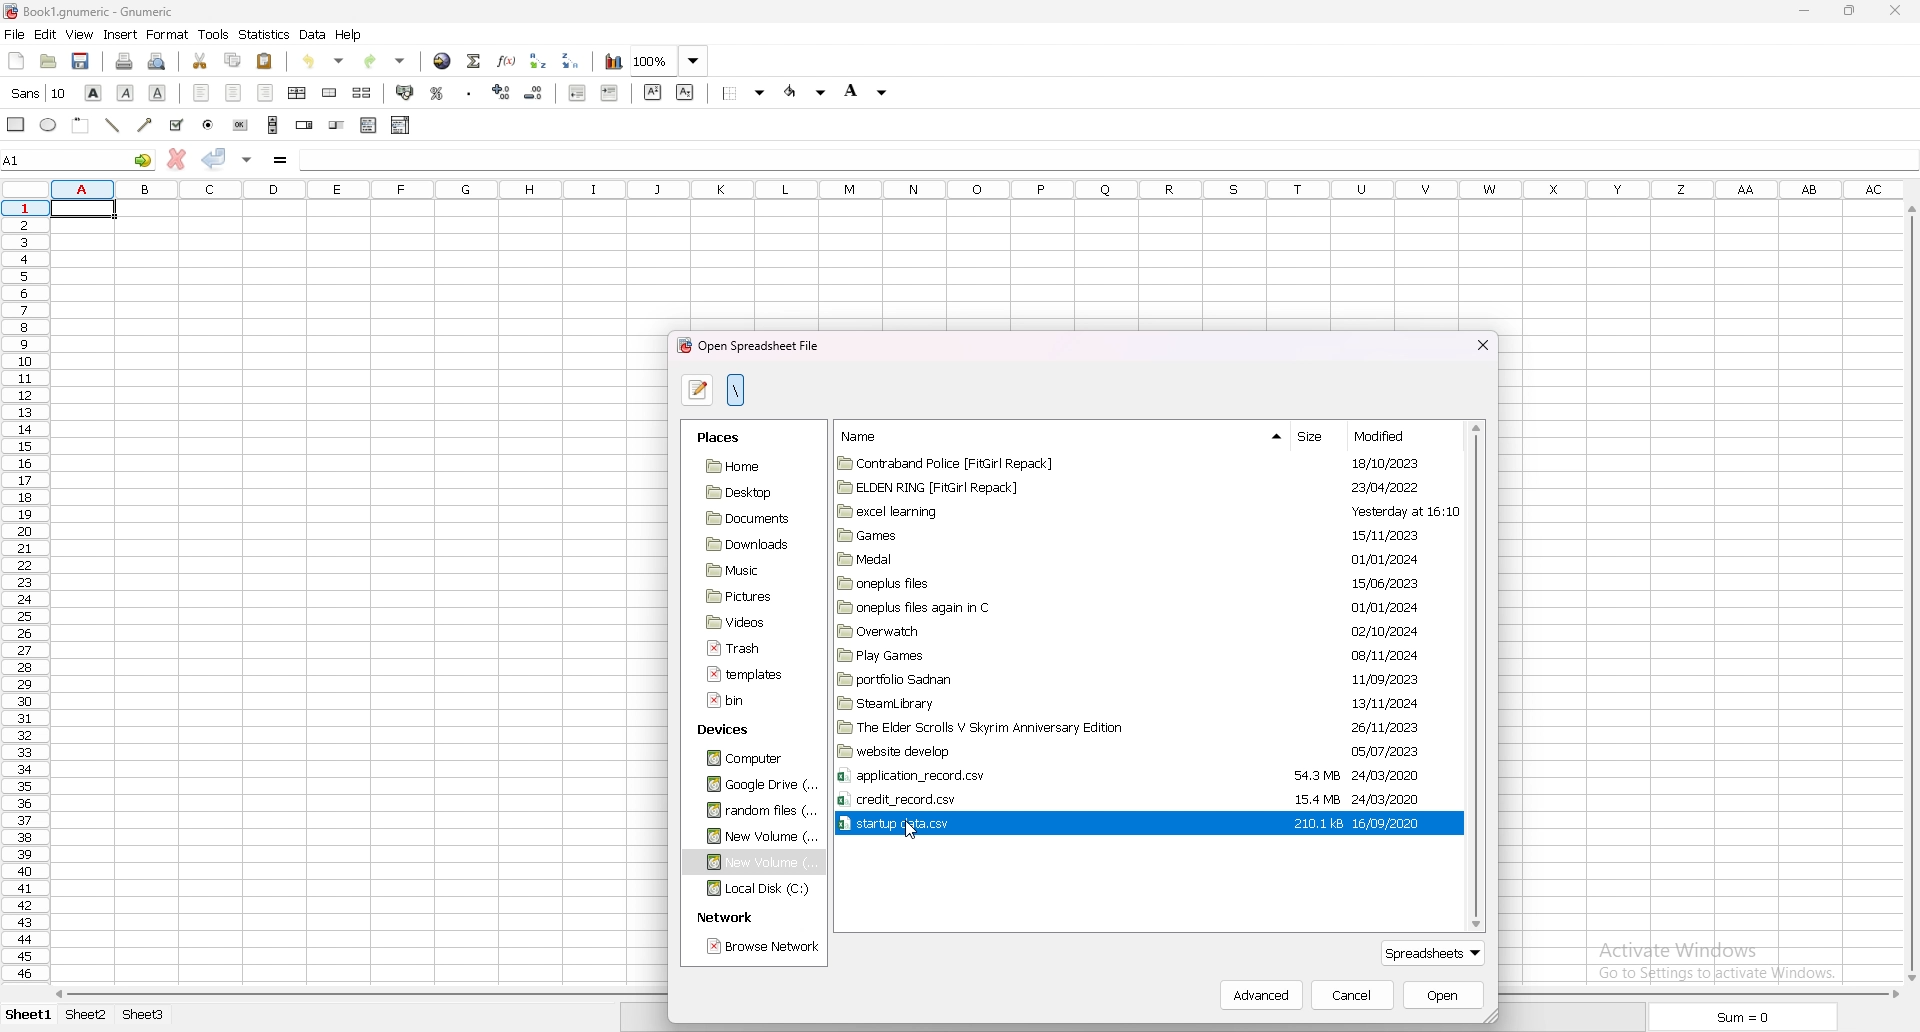 The height and width of the screenshot is (1032, 1920). What do you see at coordinates (975, 189) in the screenshot?
I see `columns` at bounding box center [975, 189].